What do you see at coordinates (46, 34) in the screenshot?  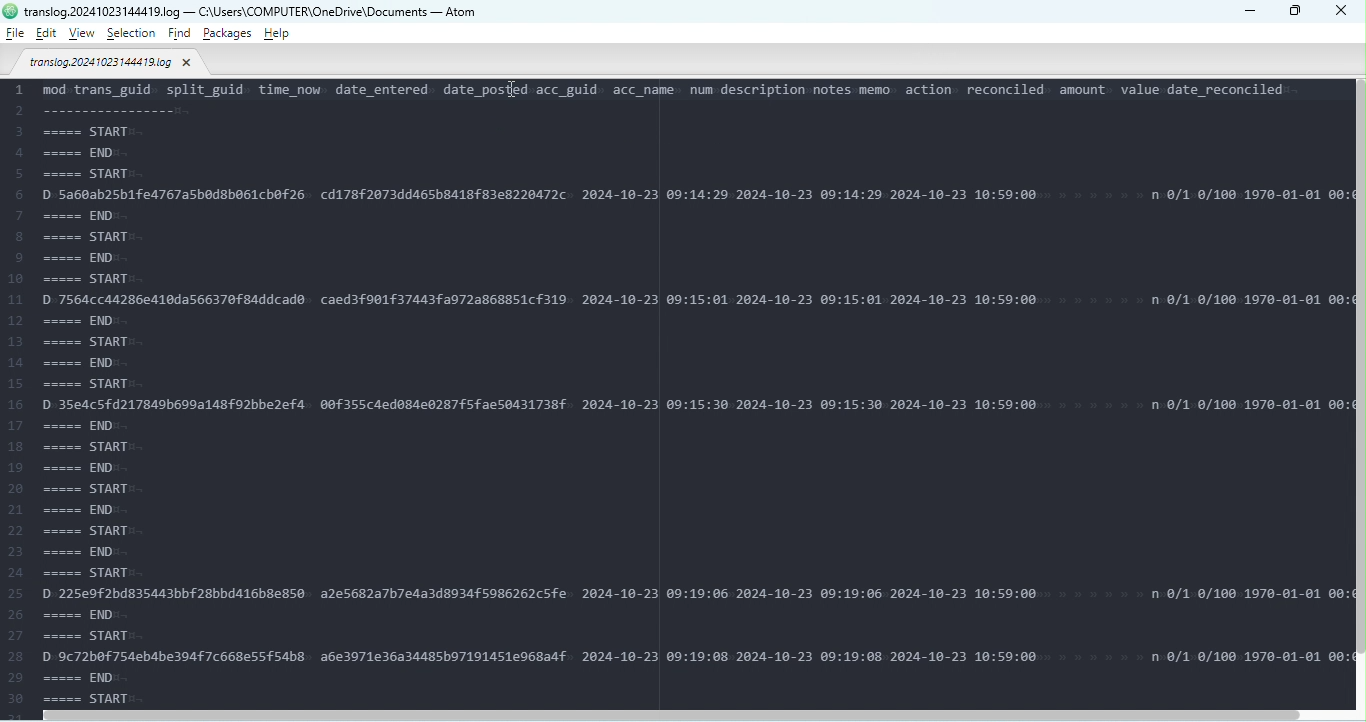 I see `Edit` at bounding box center [46, 34].